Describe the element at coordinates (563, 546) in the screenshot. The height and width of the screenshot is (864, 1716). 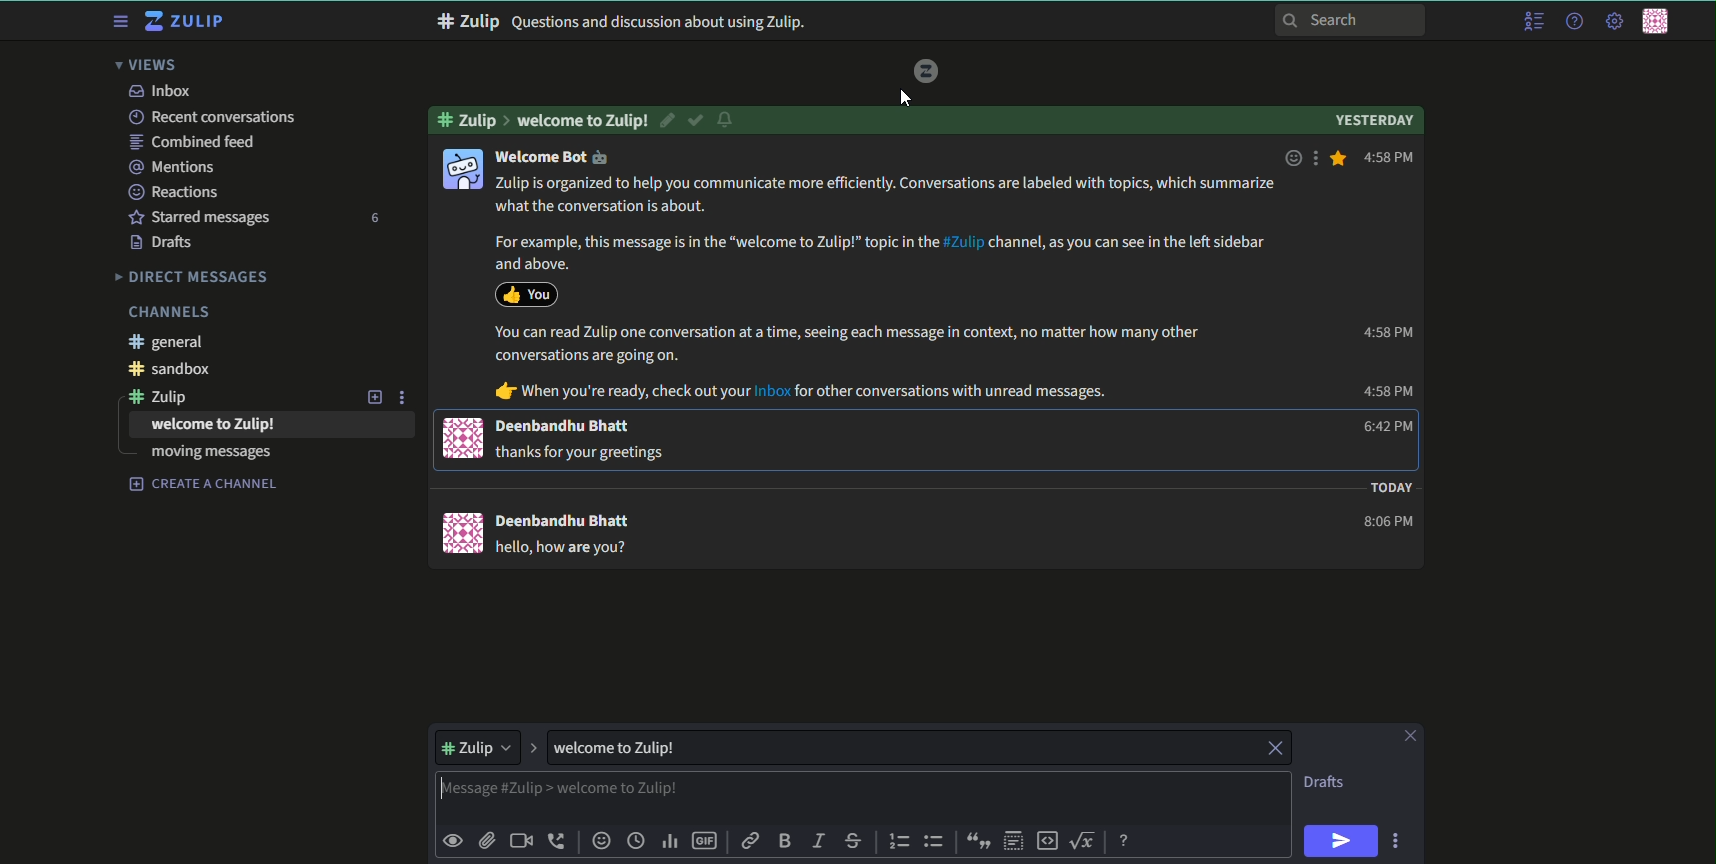
I see `hello, how are you?` at that location.